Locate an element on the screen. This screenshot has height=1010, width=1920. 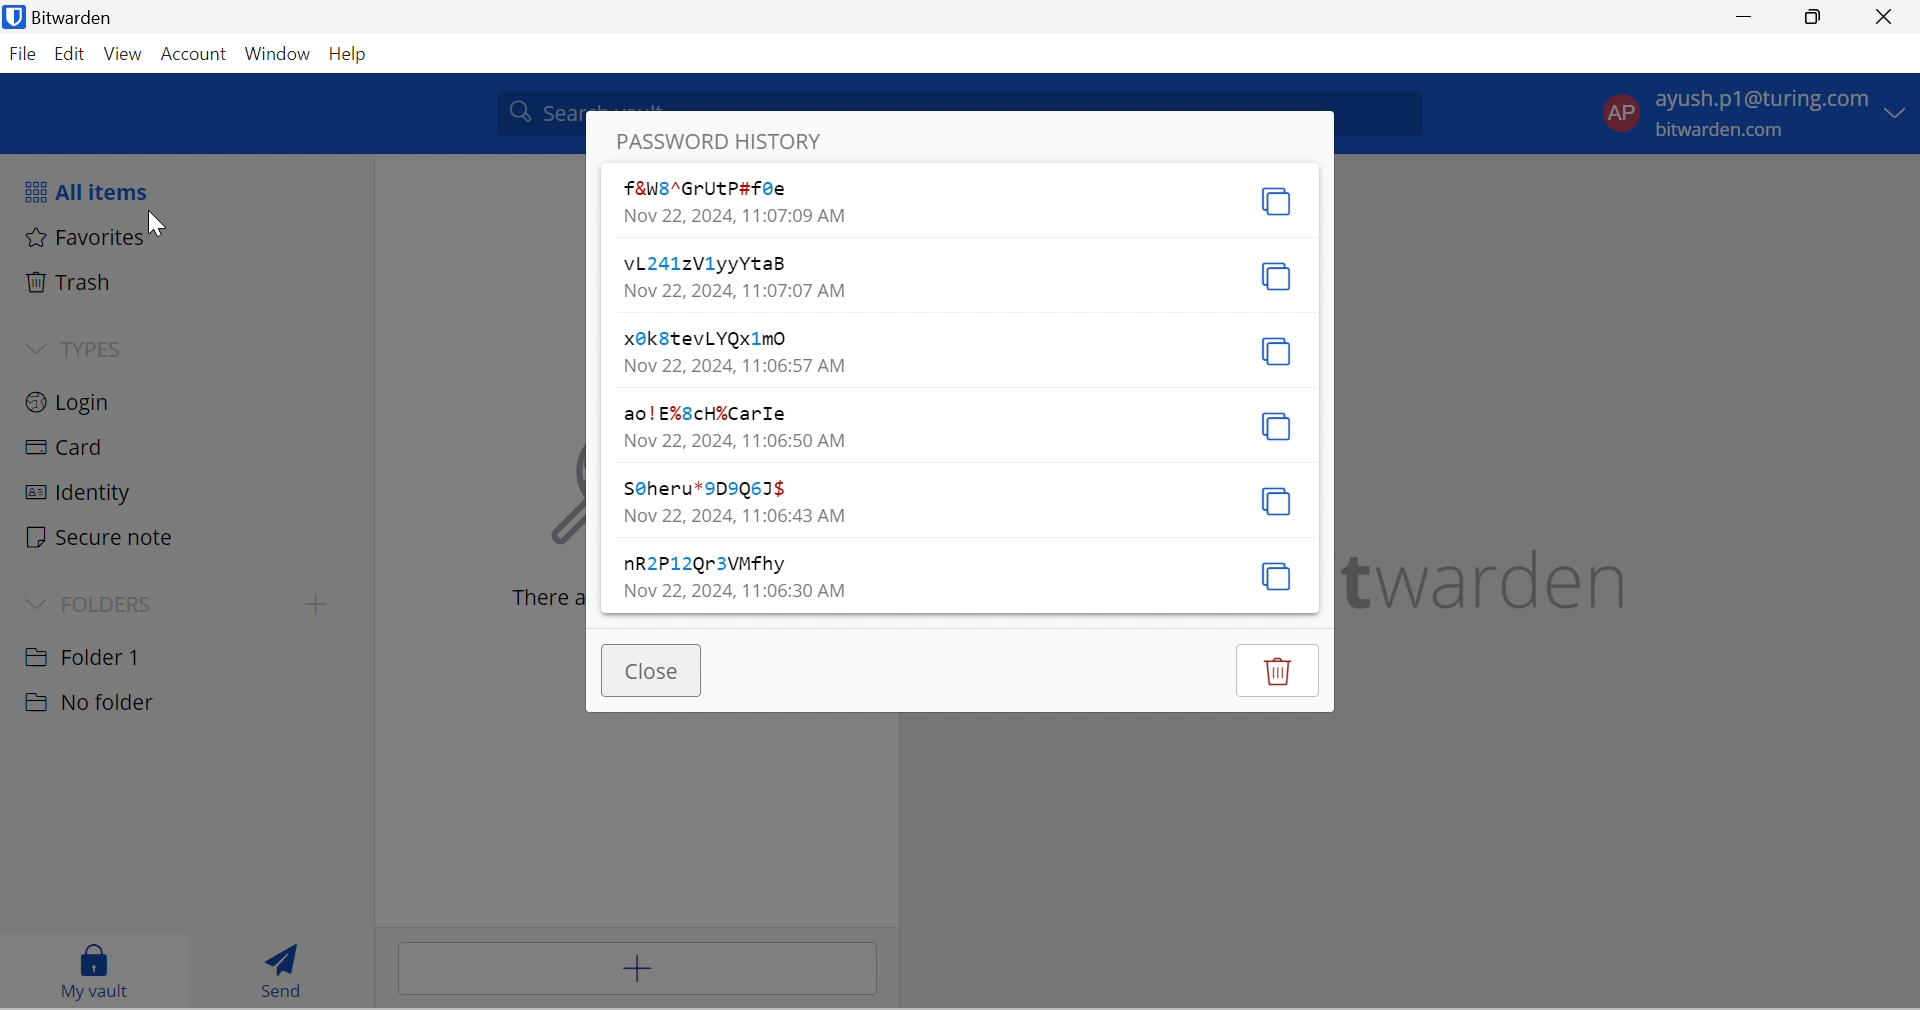
Identity is located at coordinates (81, 494).